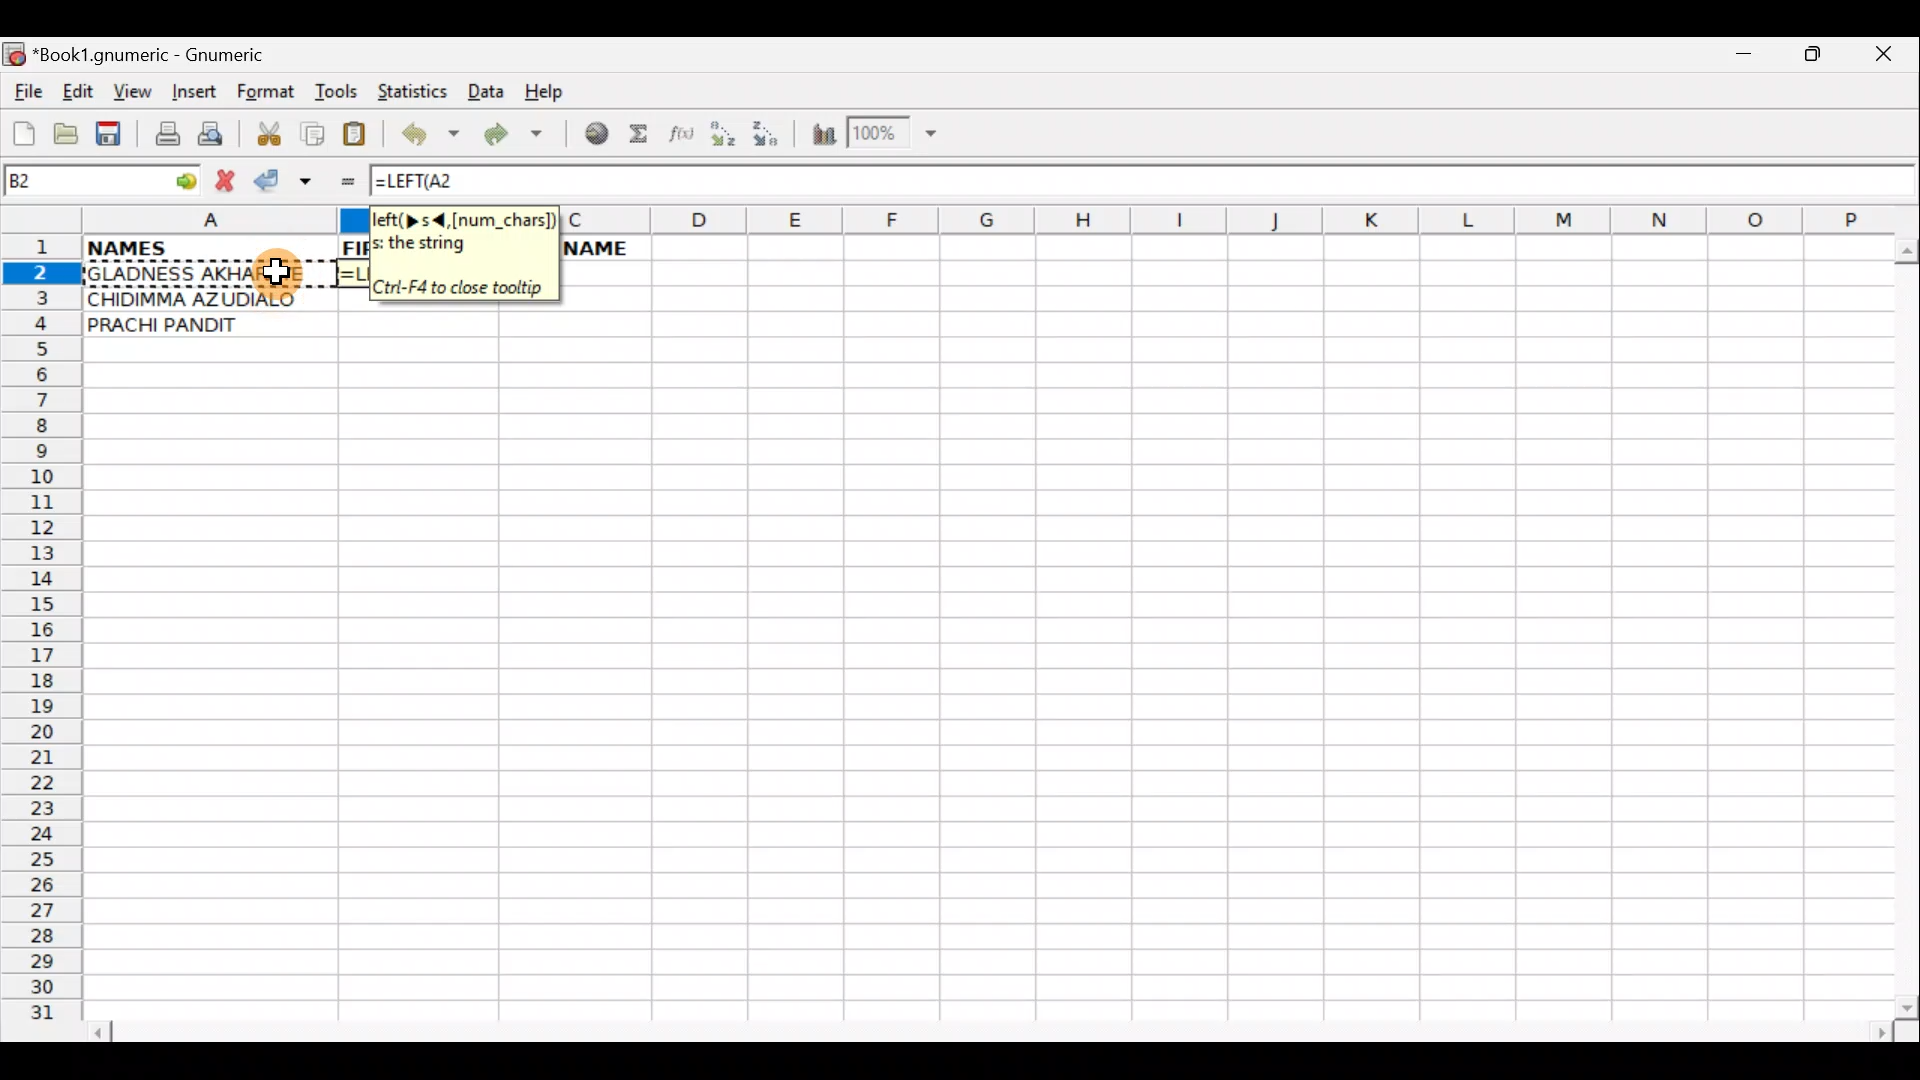  What do you see at coordinates (208, 250) in the screenshot?
I see `NAMES` at bounding box center [208, 250].